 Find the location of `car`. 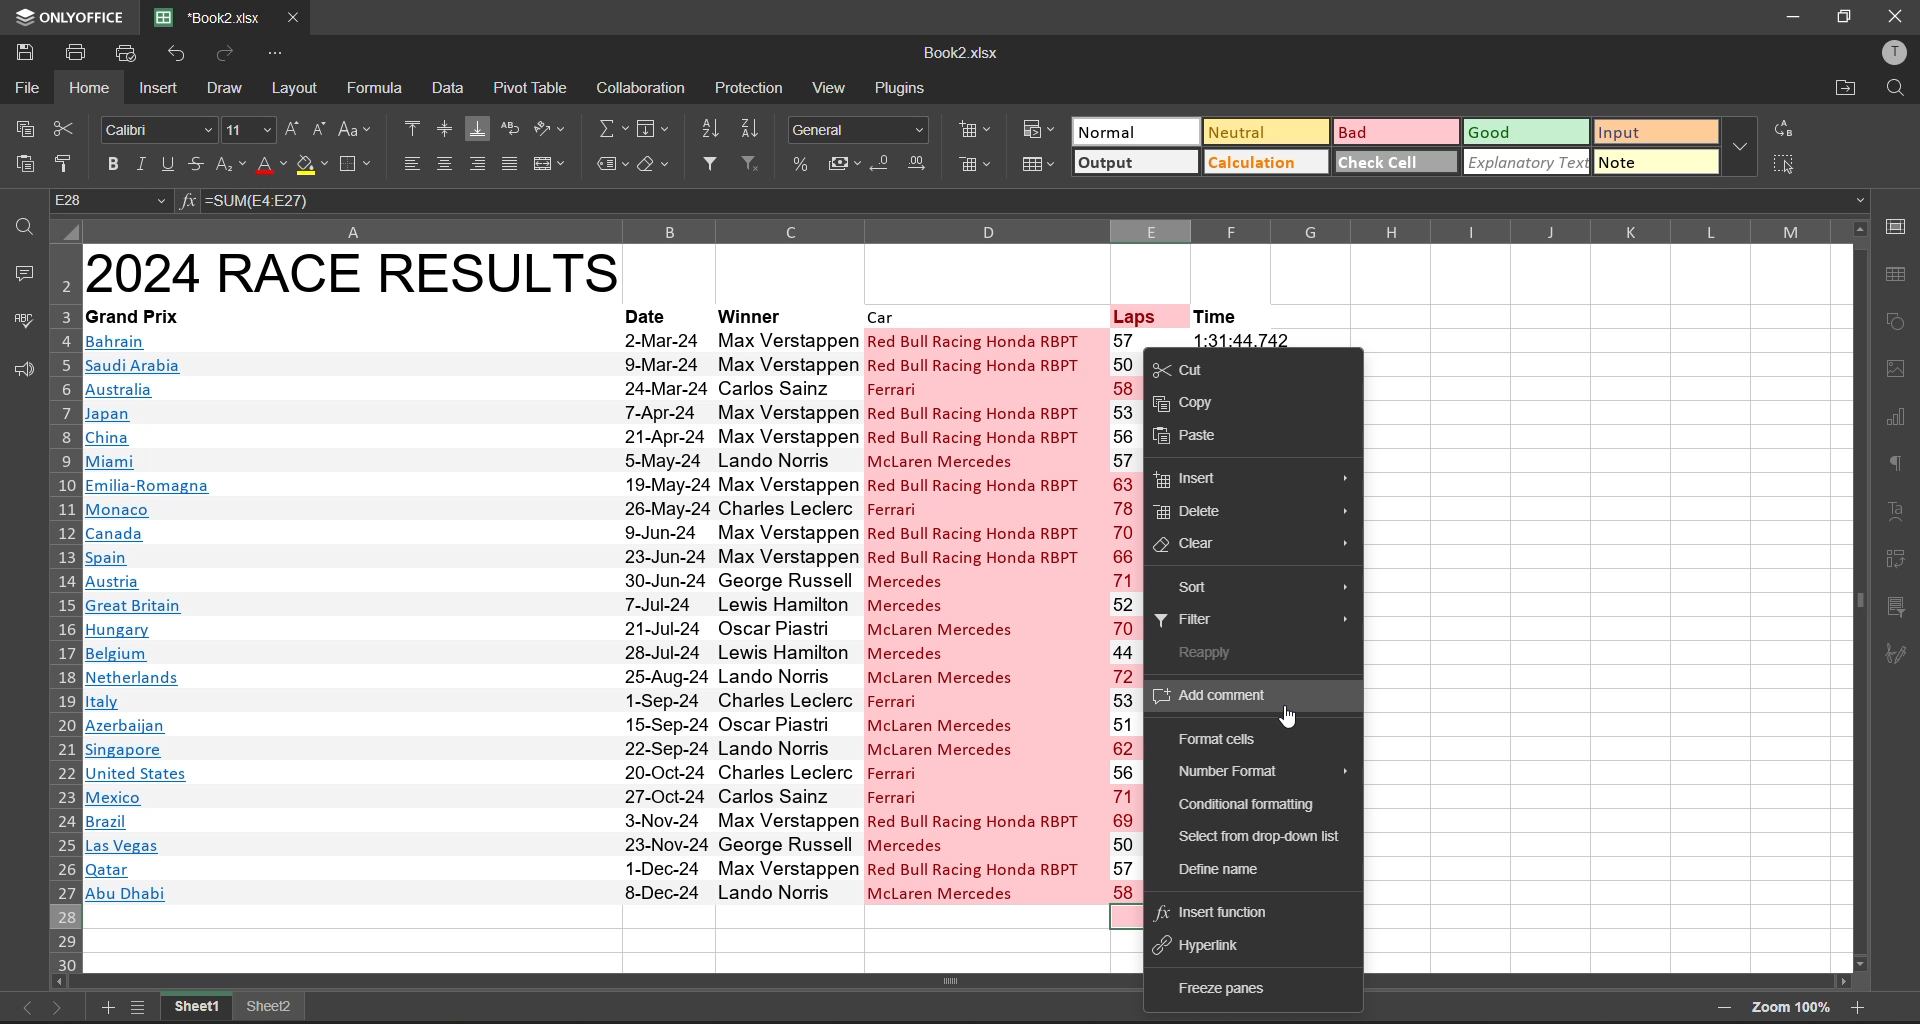

car is located at coordinates (888, 315).